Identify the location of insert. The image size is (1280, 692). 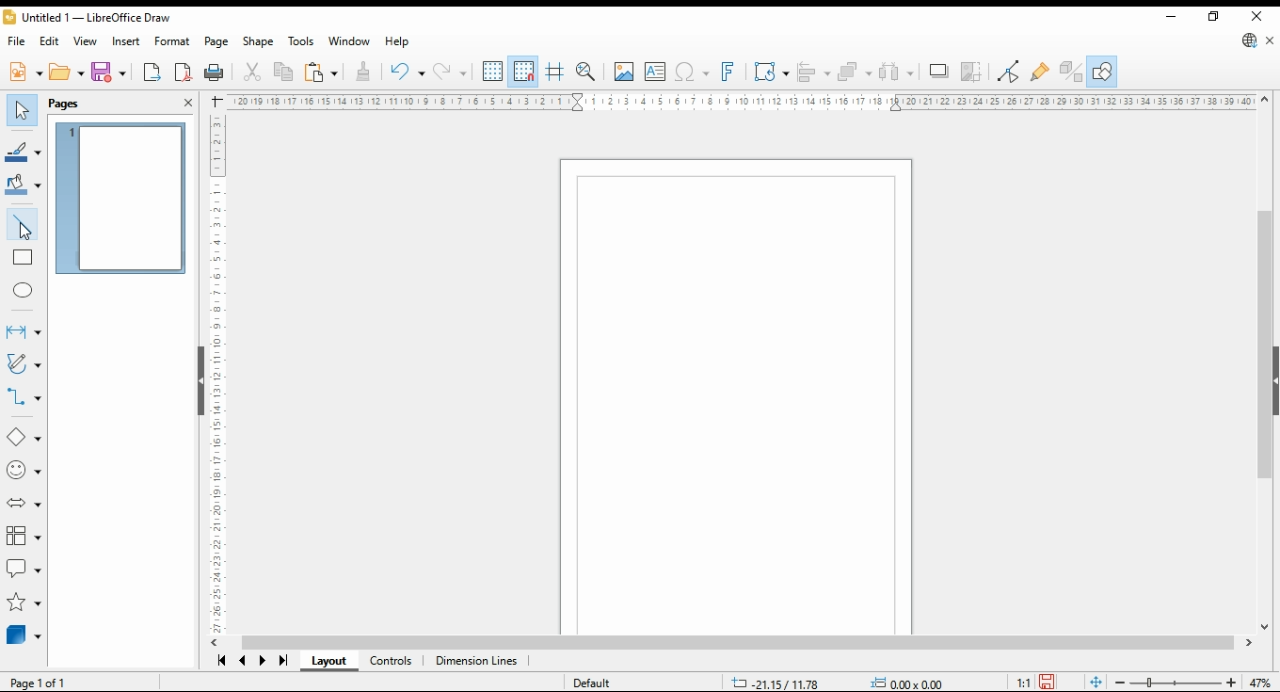
(127, 41).